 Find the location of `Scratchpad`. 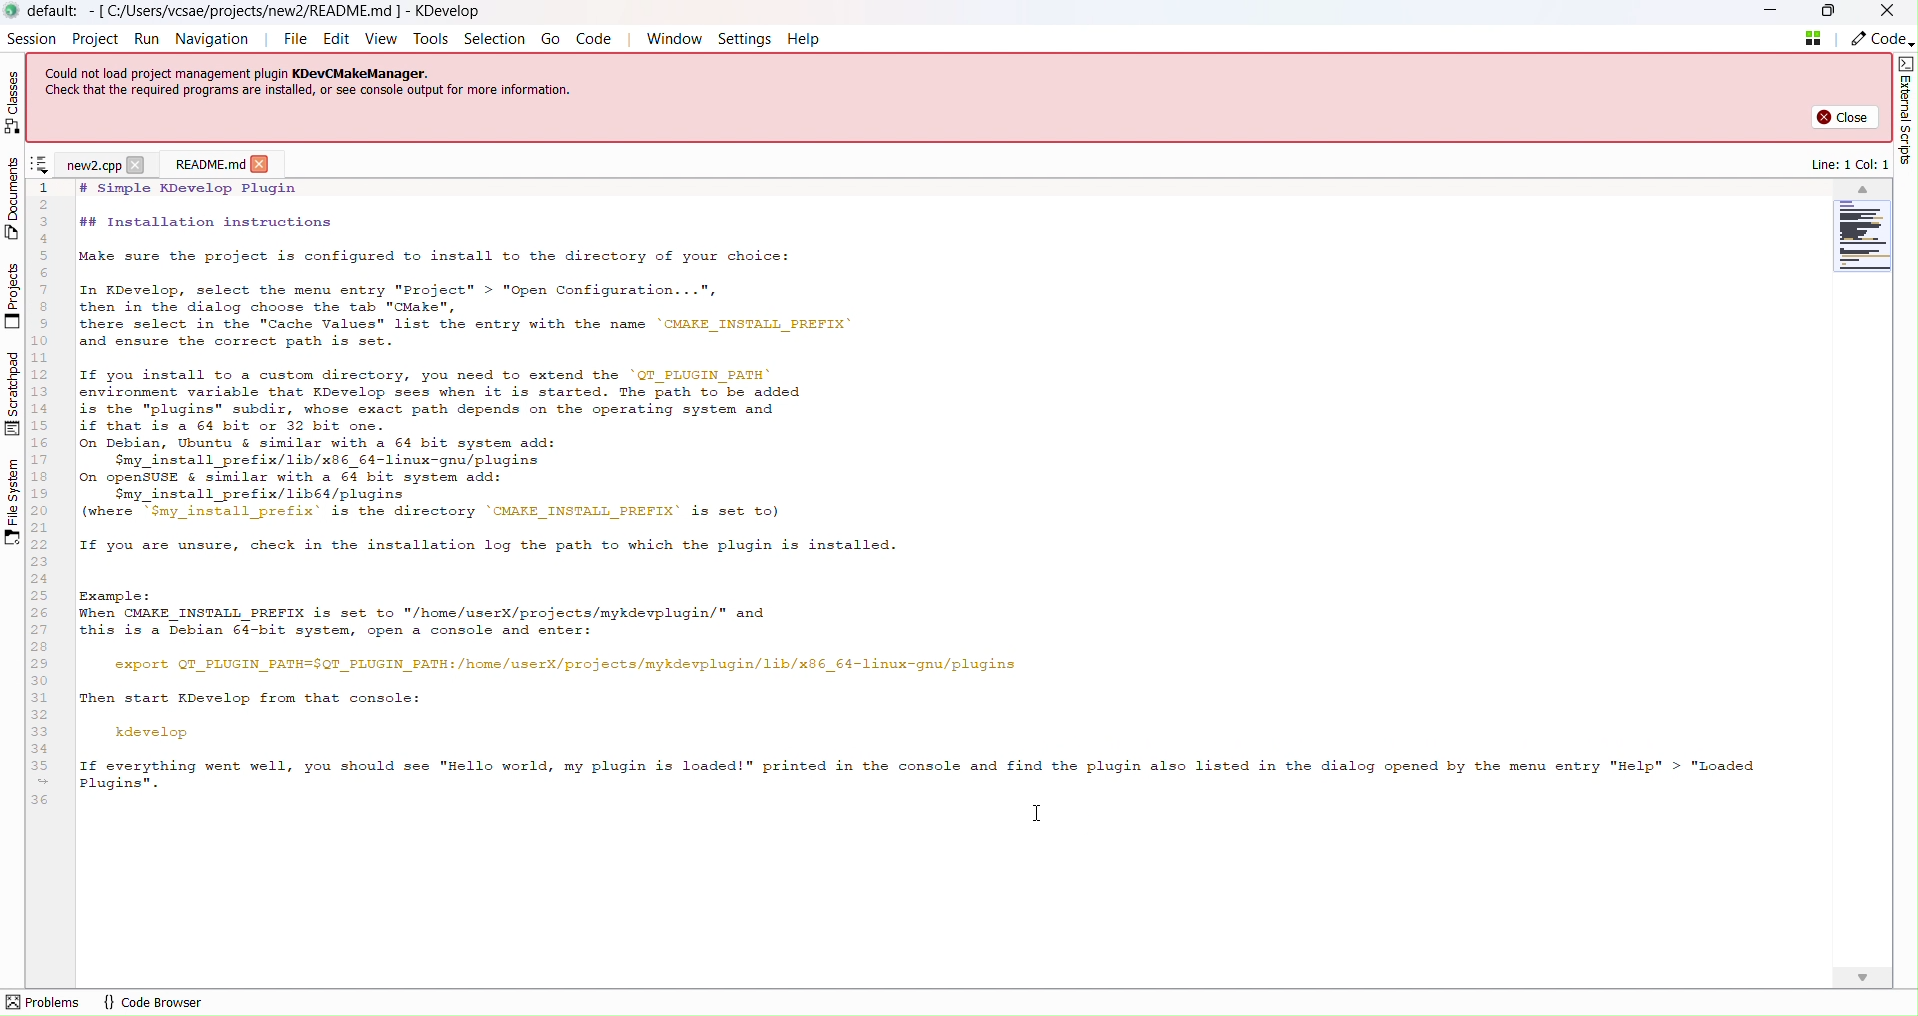

Scratchpad is located at coordinates (15, 393).